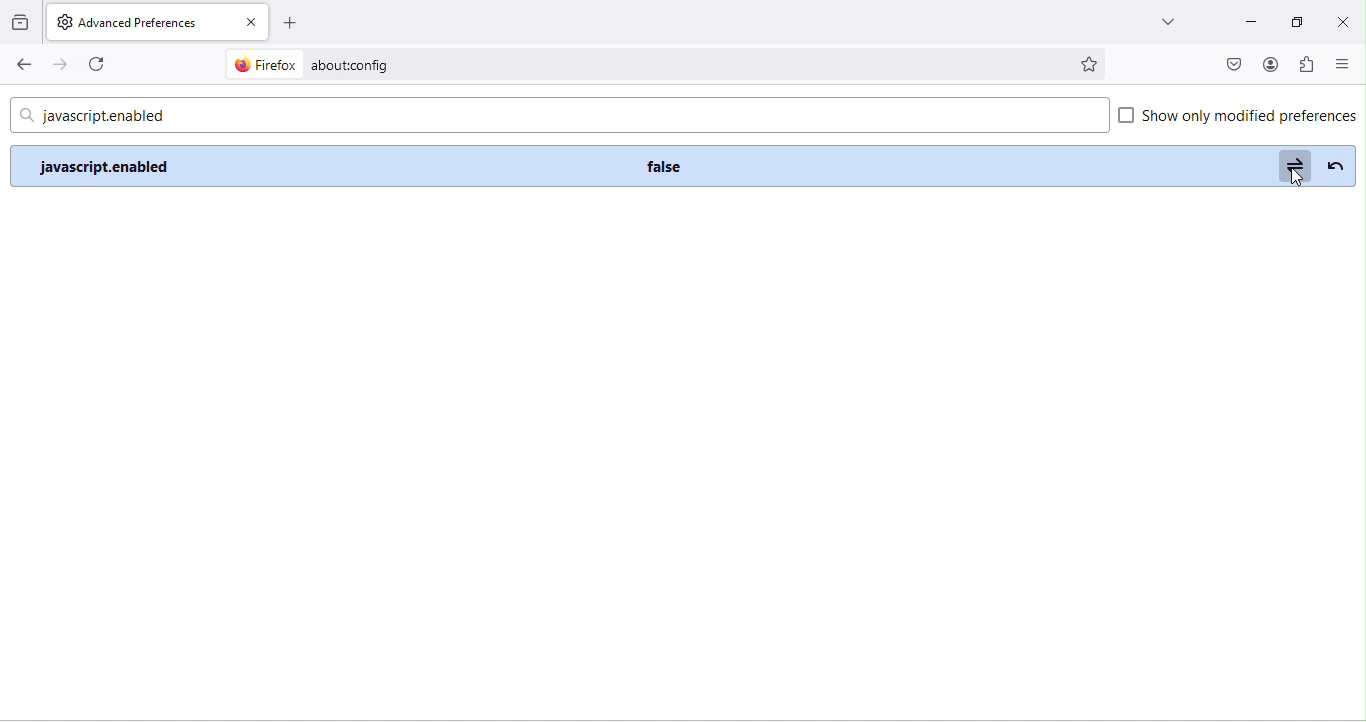  I want to click on disable JavaScript , so click(314, 165).